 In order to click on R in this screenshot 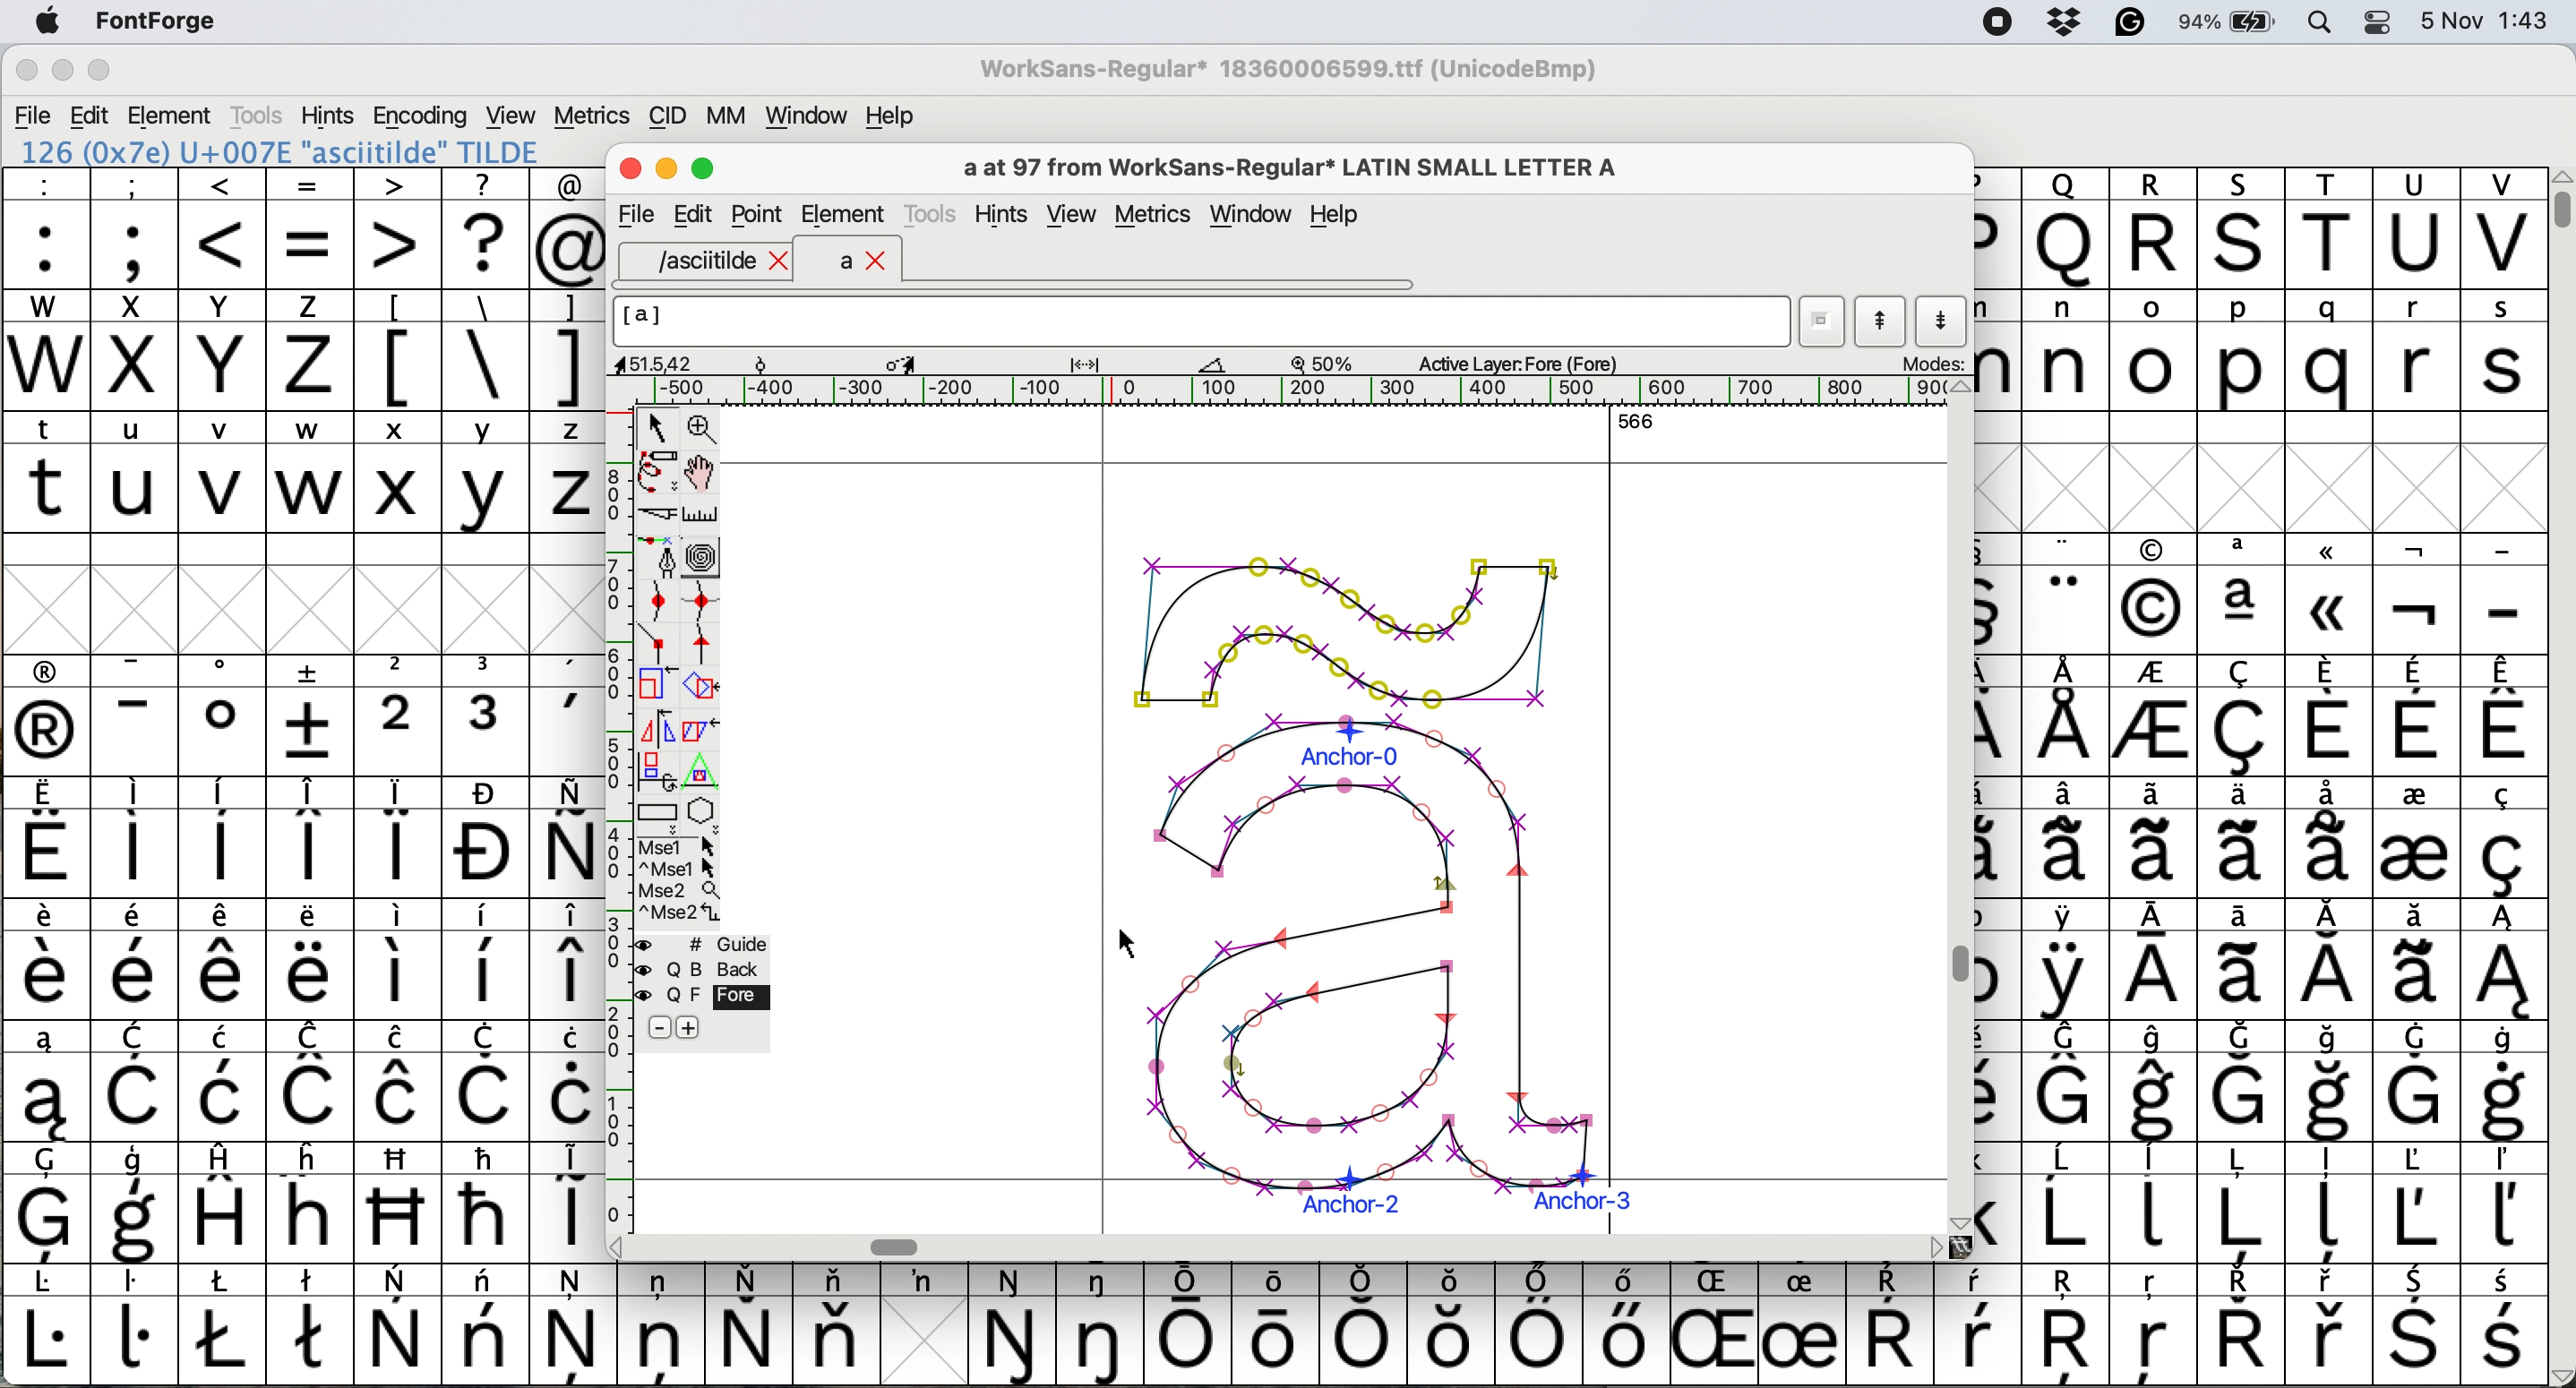, I will do `click(2153, 229)`.